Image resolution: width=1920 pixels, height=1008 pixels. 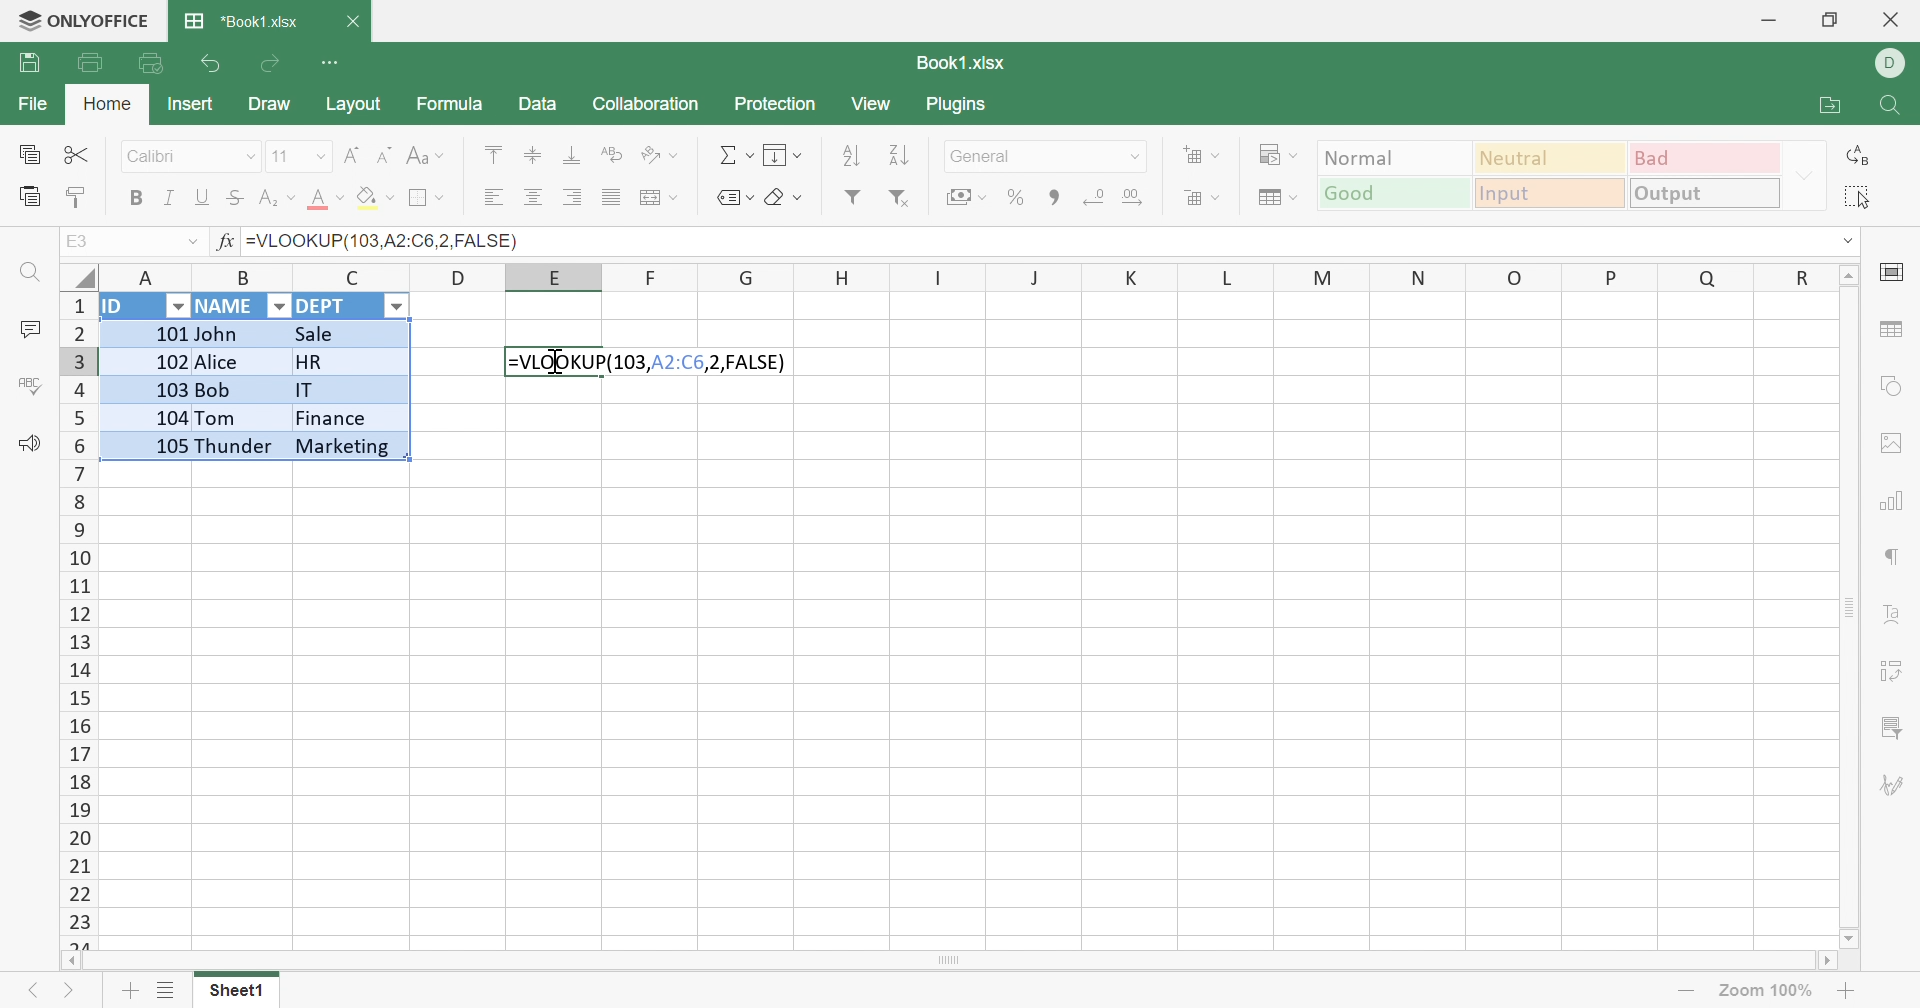 I want to click on shape settings, so click(x=1889, y=386).